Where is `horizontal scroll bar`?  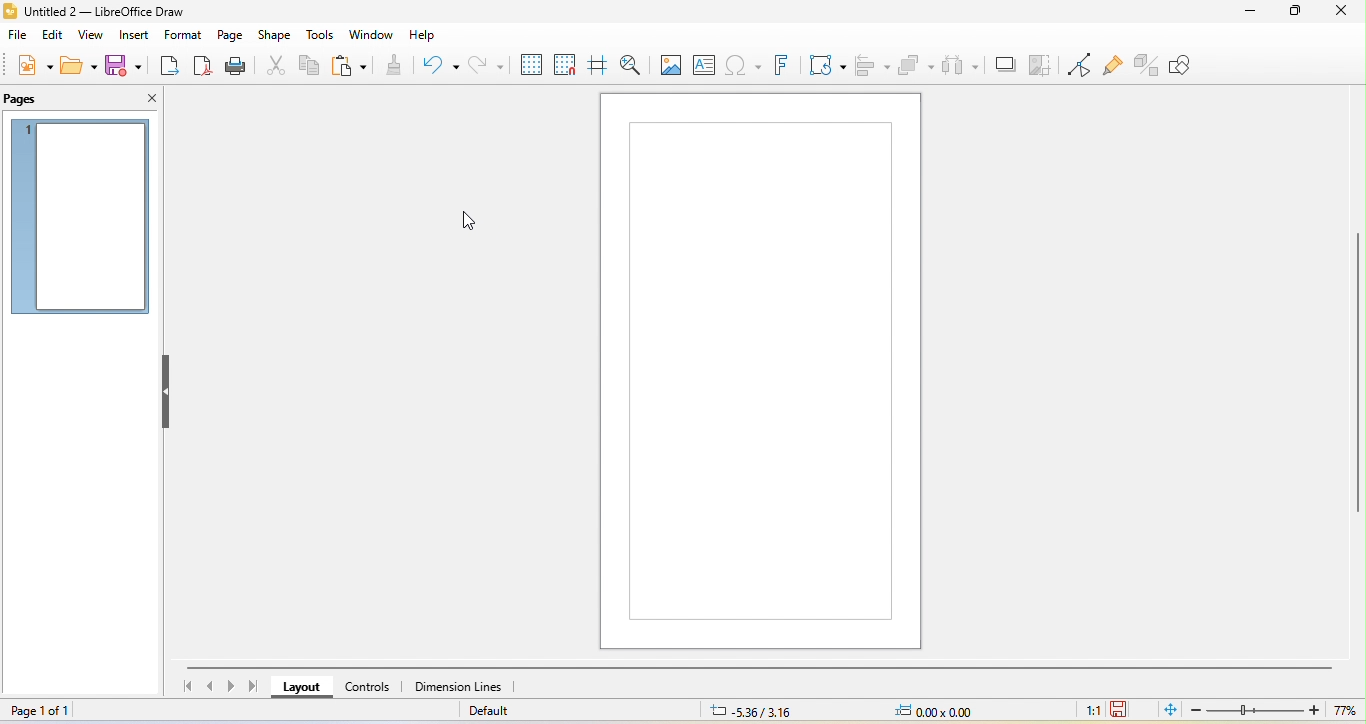
horizontal scroll bar is located at coordinates (763, 665).